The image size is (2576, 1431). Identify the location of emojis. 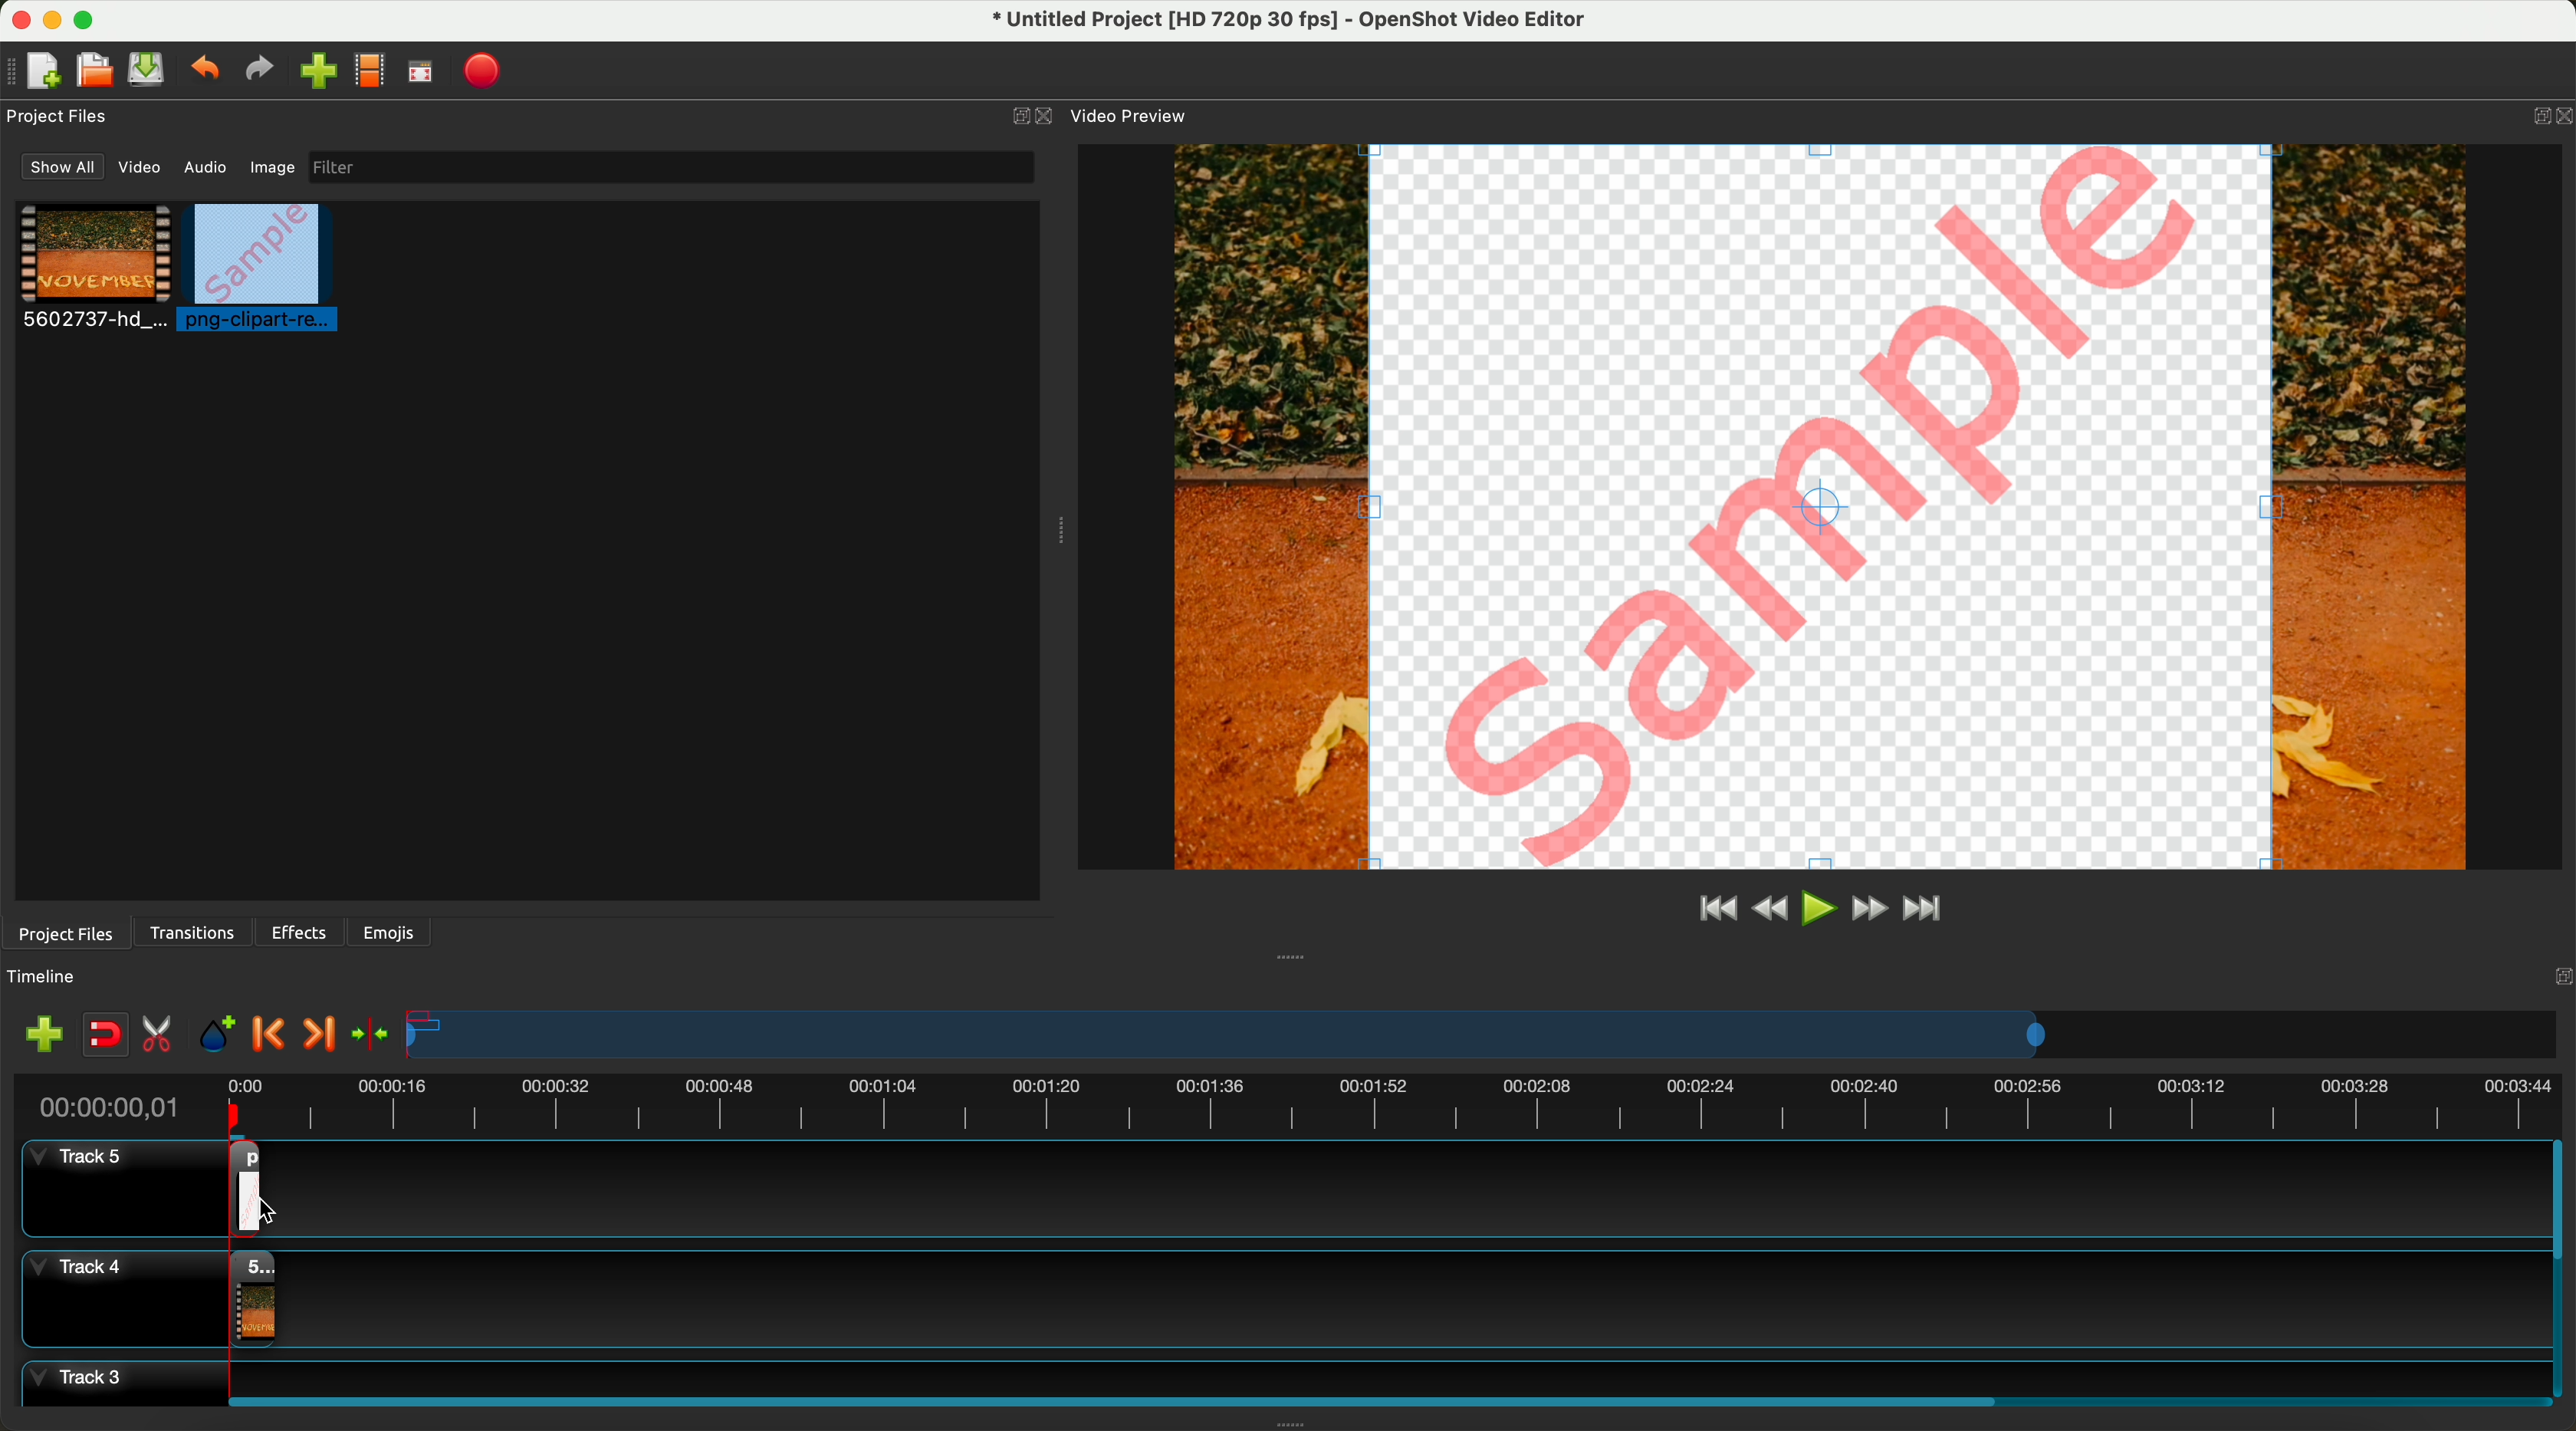
(389, 929).